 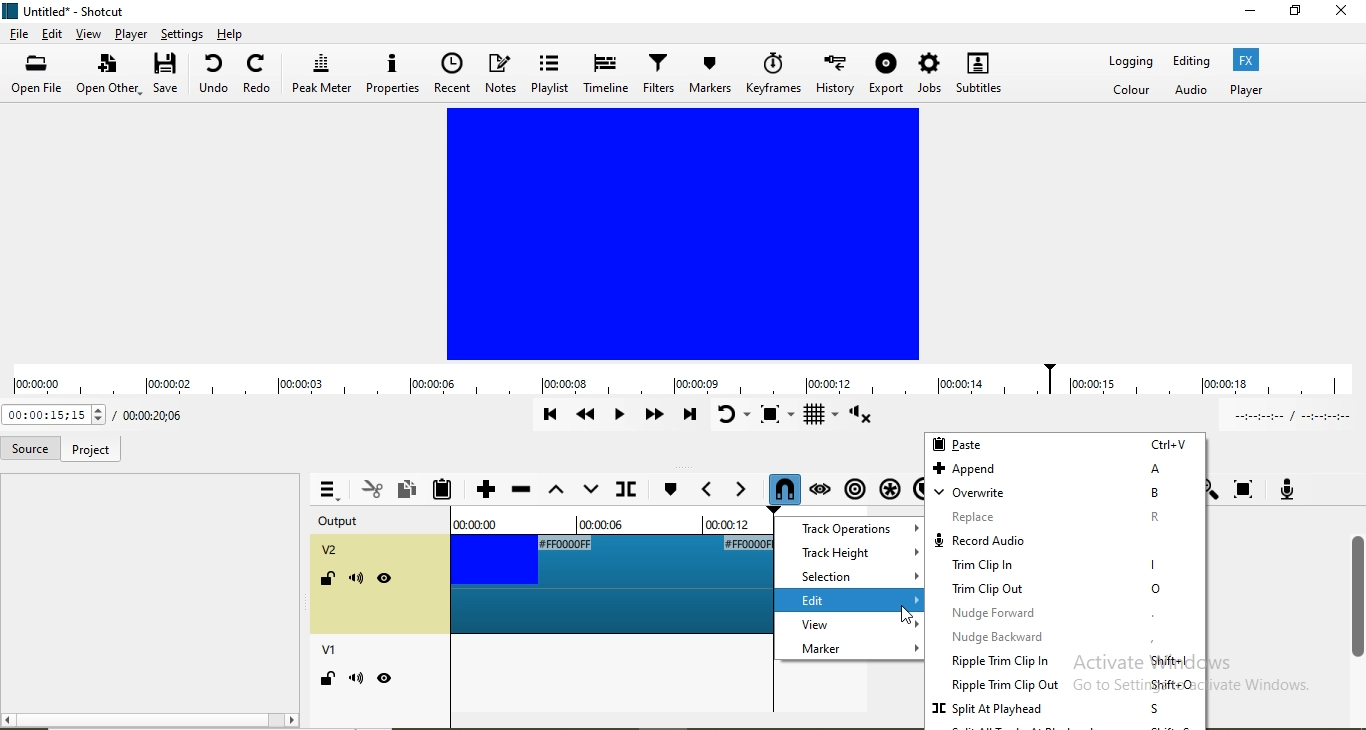 What do you see at coordinates (1062, 493) in the screenshot?
I see `overwrite` at bounding box center [1062, 493].